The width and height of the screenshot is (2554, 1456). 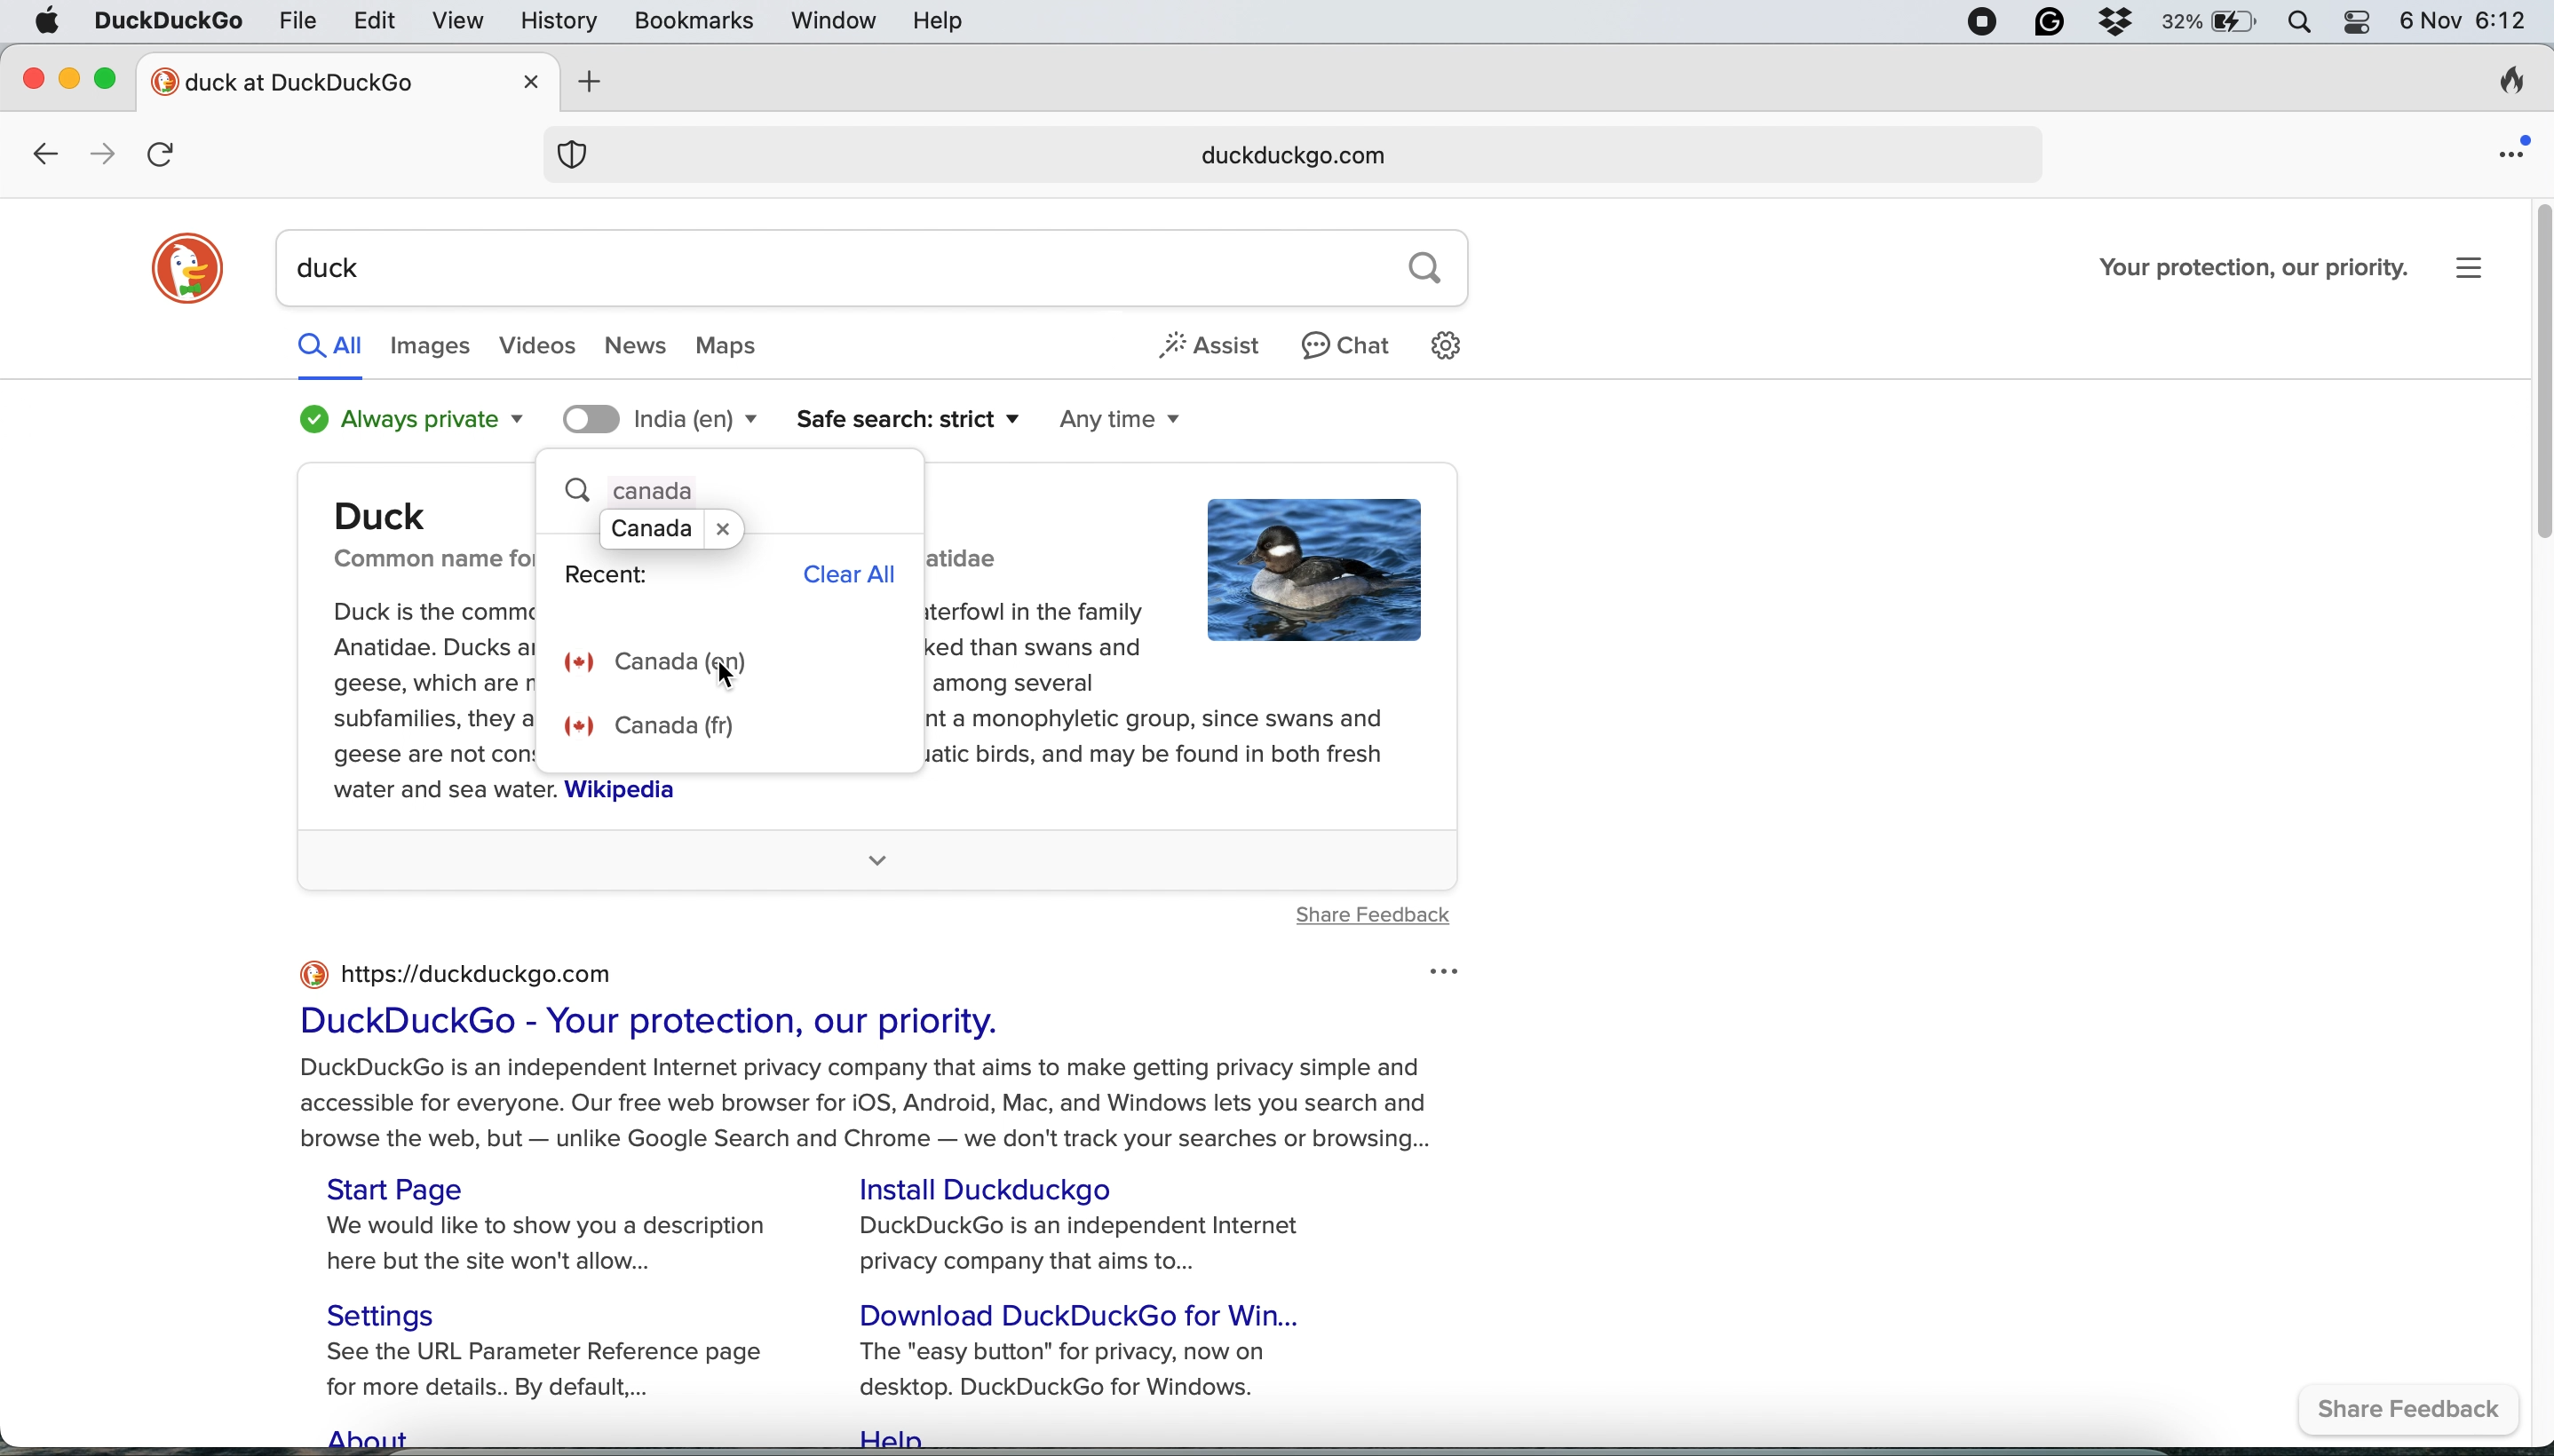 What do you see at coordinates (534, 80) in the screenshot?
I see `close` at bounding box center [534, 80].